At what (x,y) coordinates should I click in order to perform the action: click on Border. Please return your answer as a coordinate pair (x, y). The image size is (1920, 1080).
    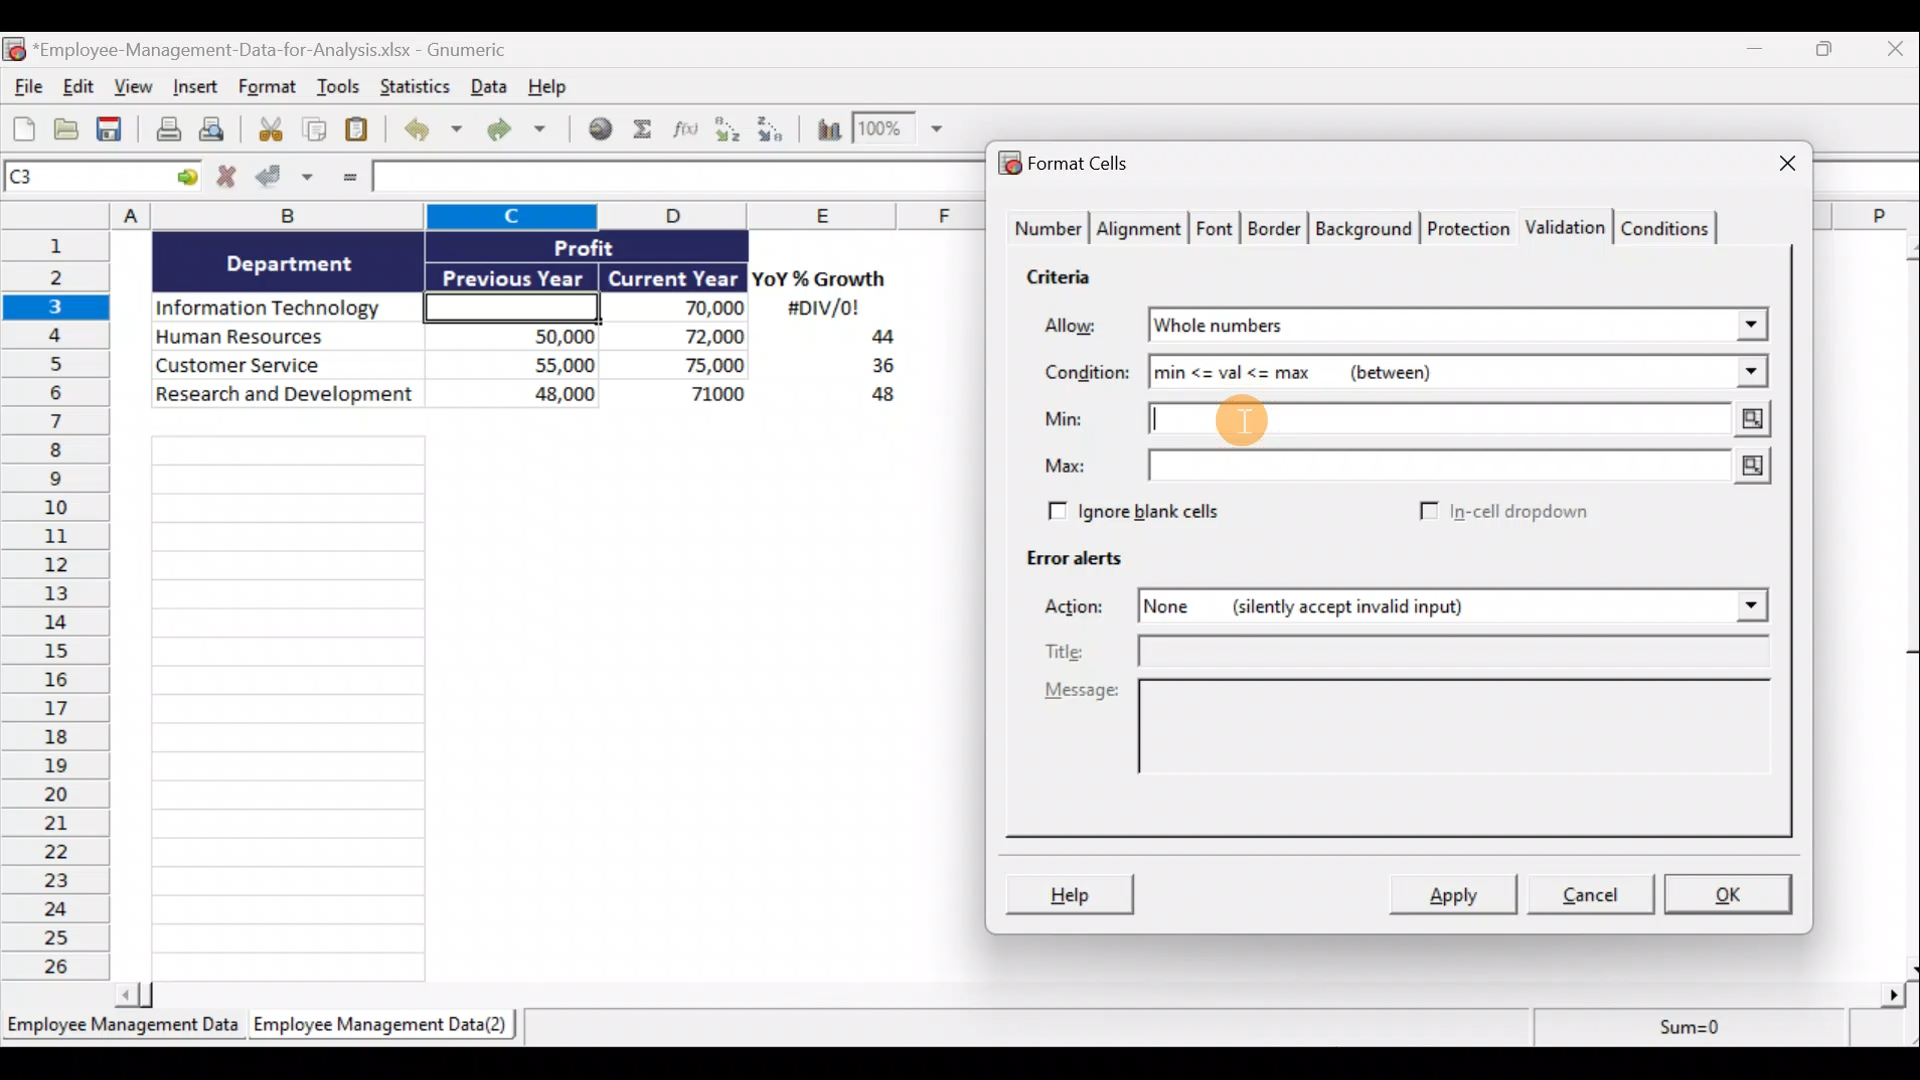
    Looking at the image, I should click on (1277, 229).